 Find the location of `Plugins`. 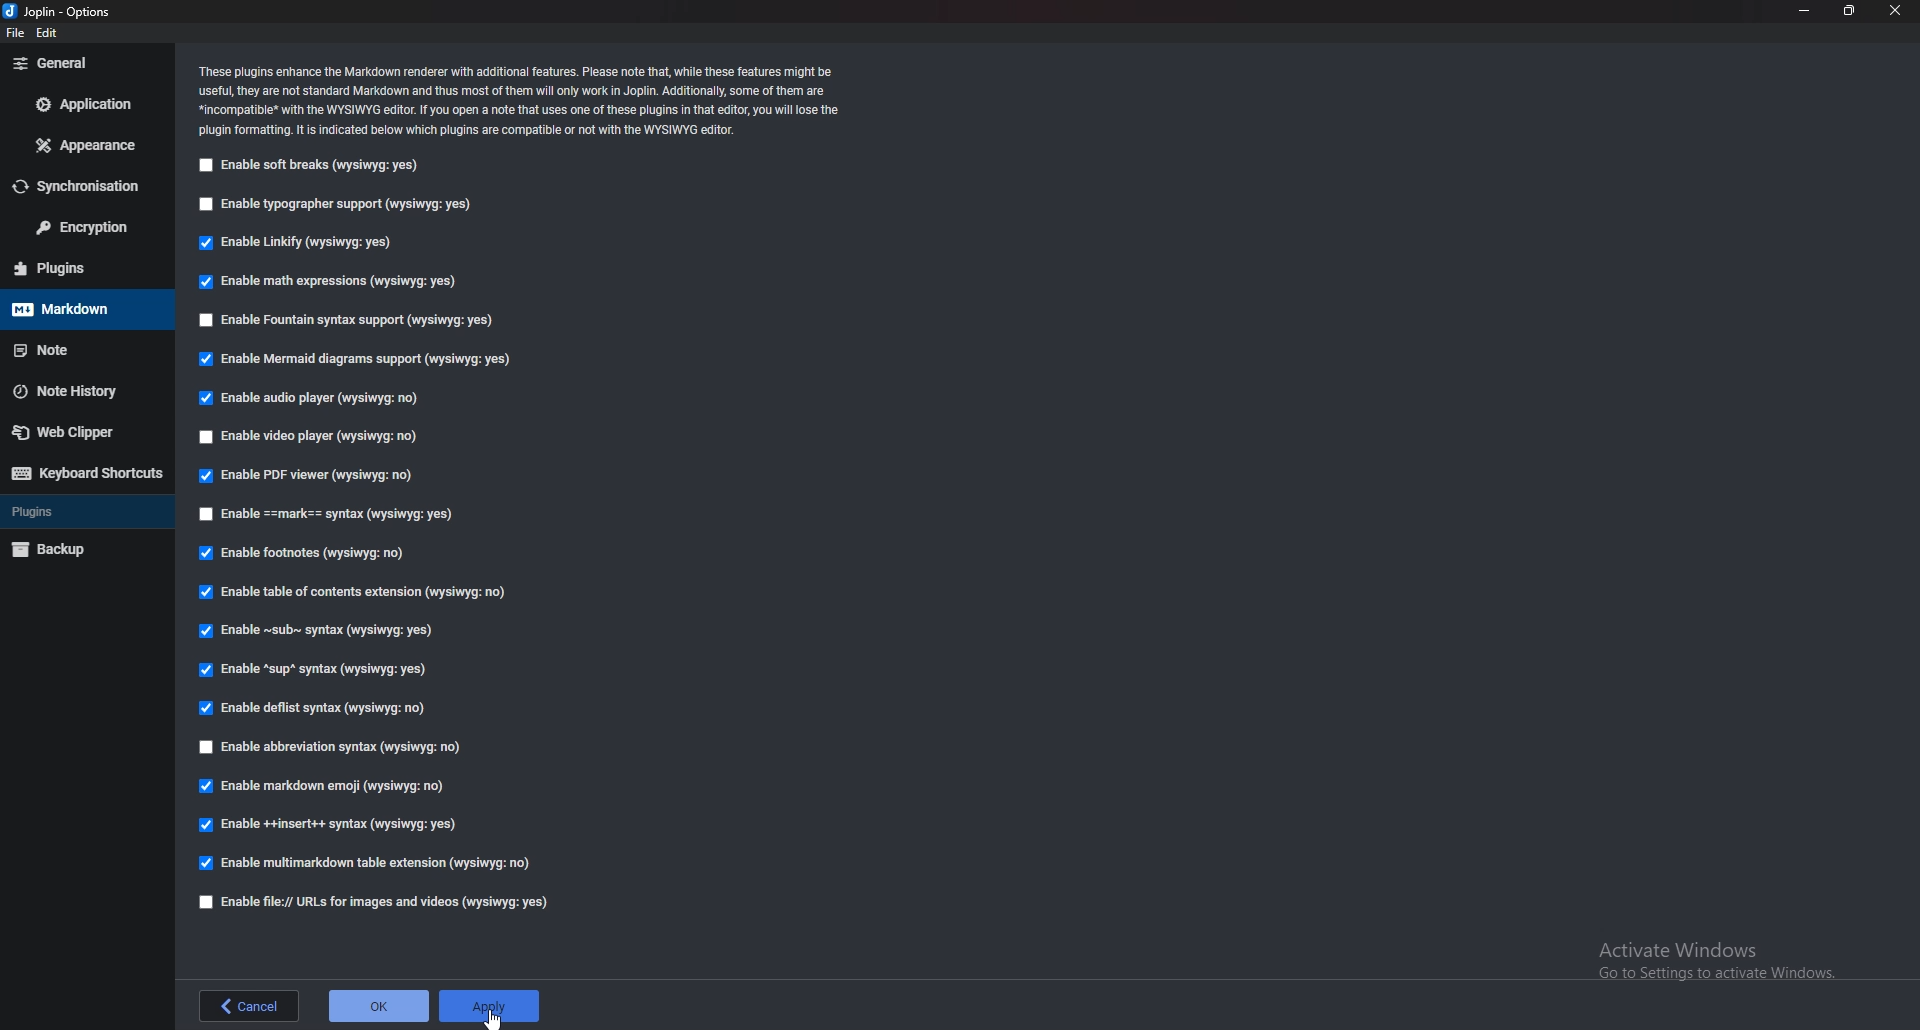

Plugins is located at coordinates (75, 512).